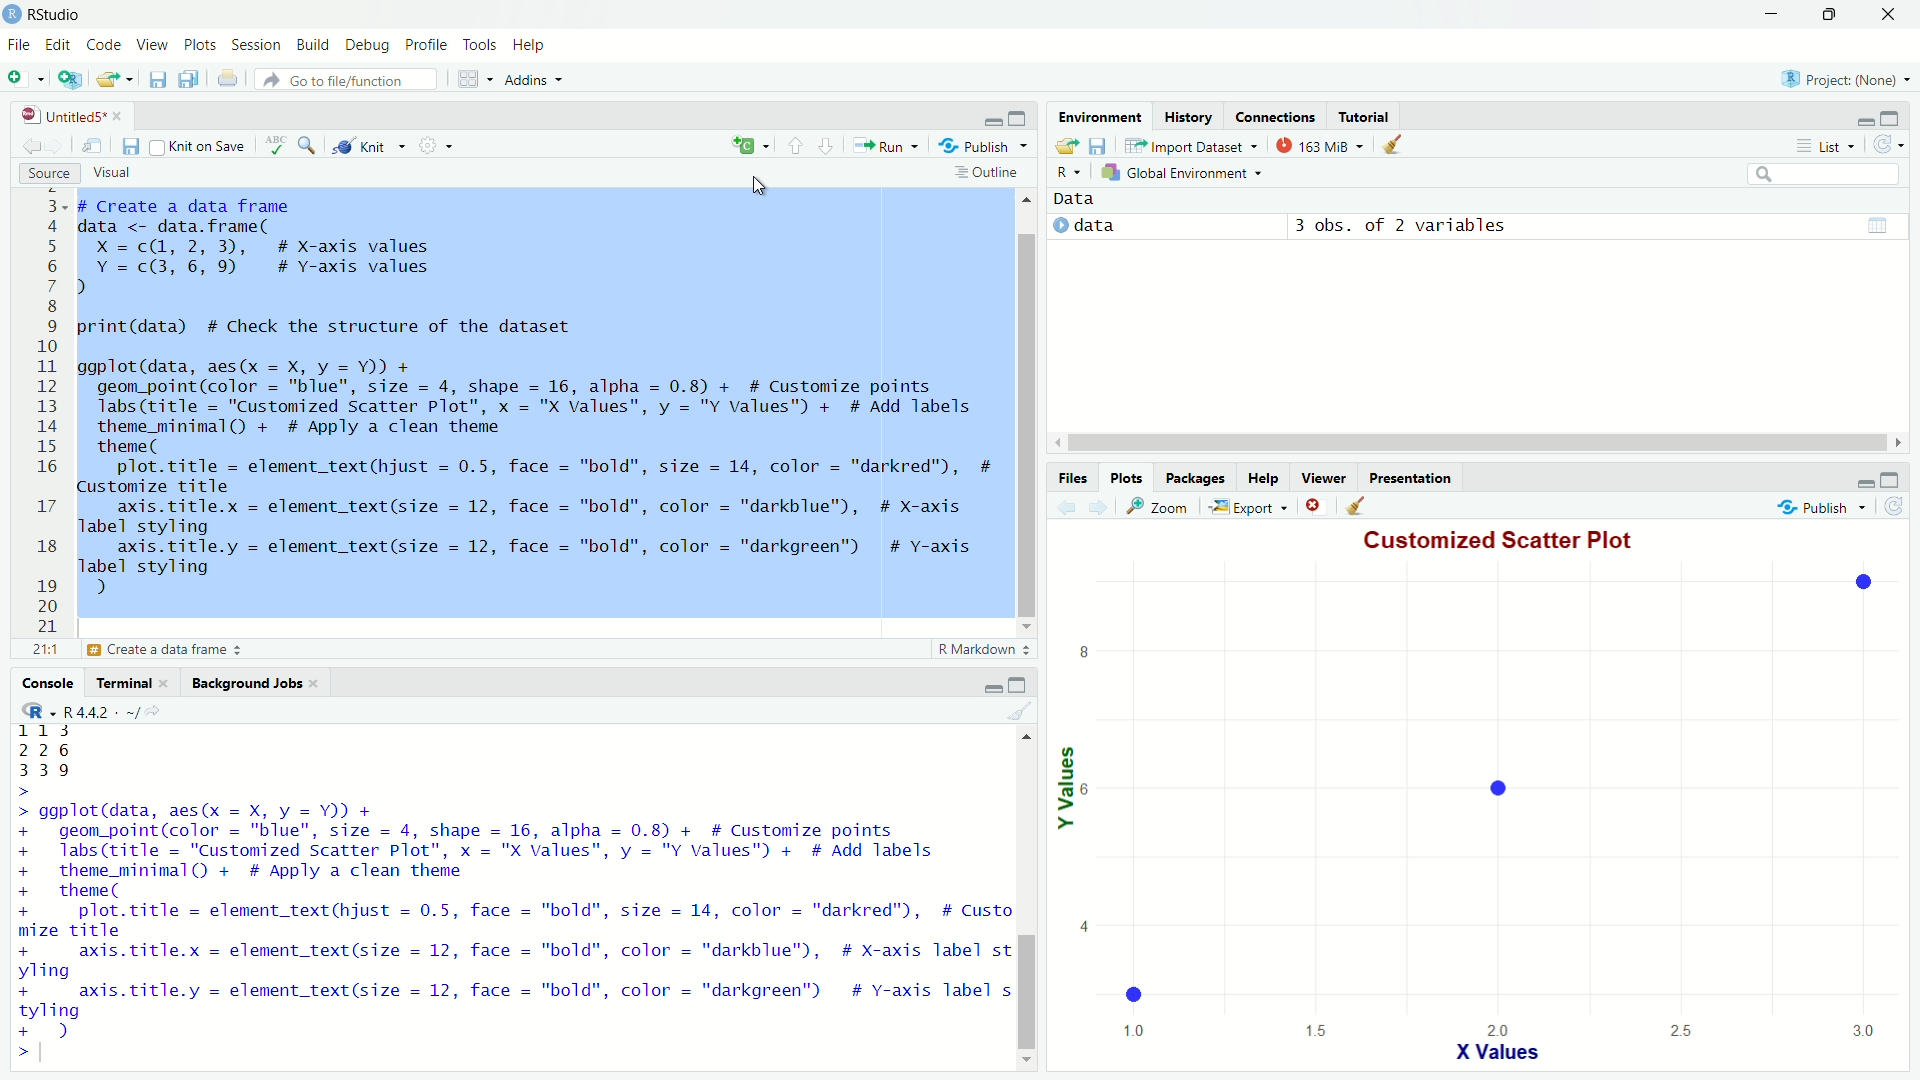  What do you see at coordinates (884, 146) in the screenshot?
I see `Run` at bounding box center [884, 146].